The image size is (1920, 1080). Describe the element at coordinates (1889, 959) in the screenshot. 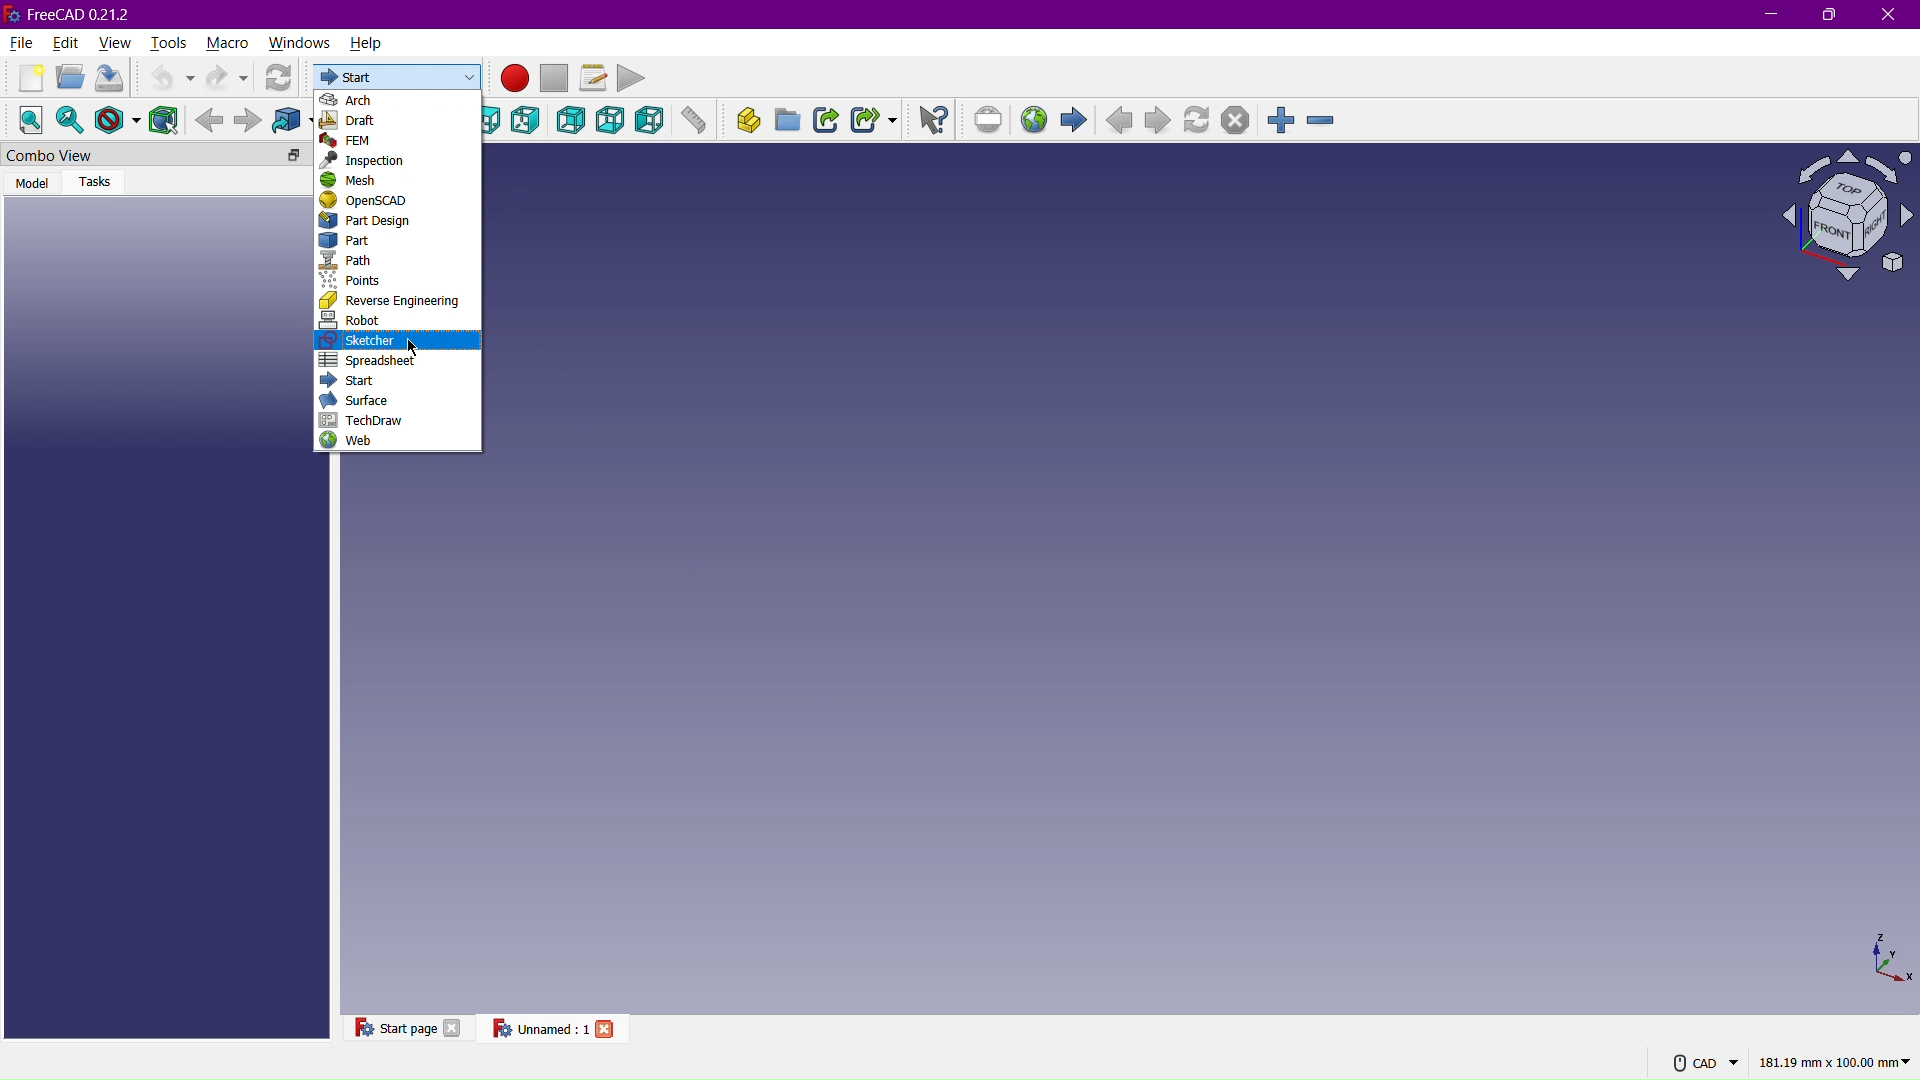

I see `3D Axis View` at that location.